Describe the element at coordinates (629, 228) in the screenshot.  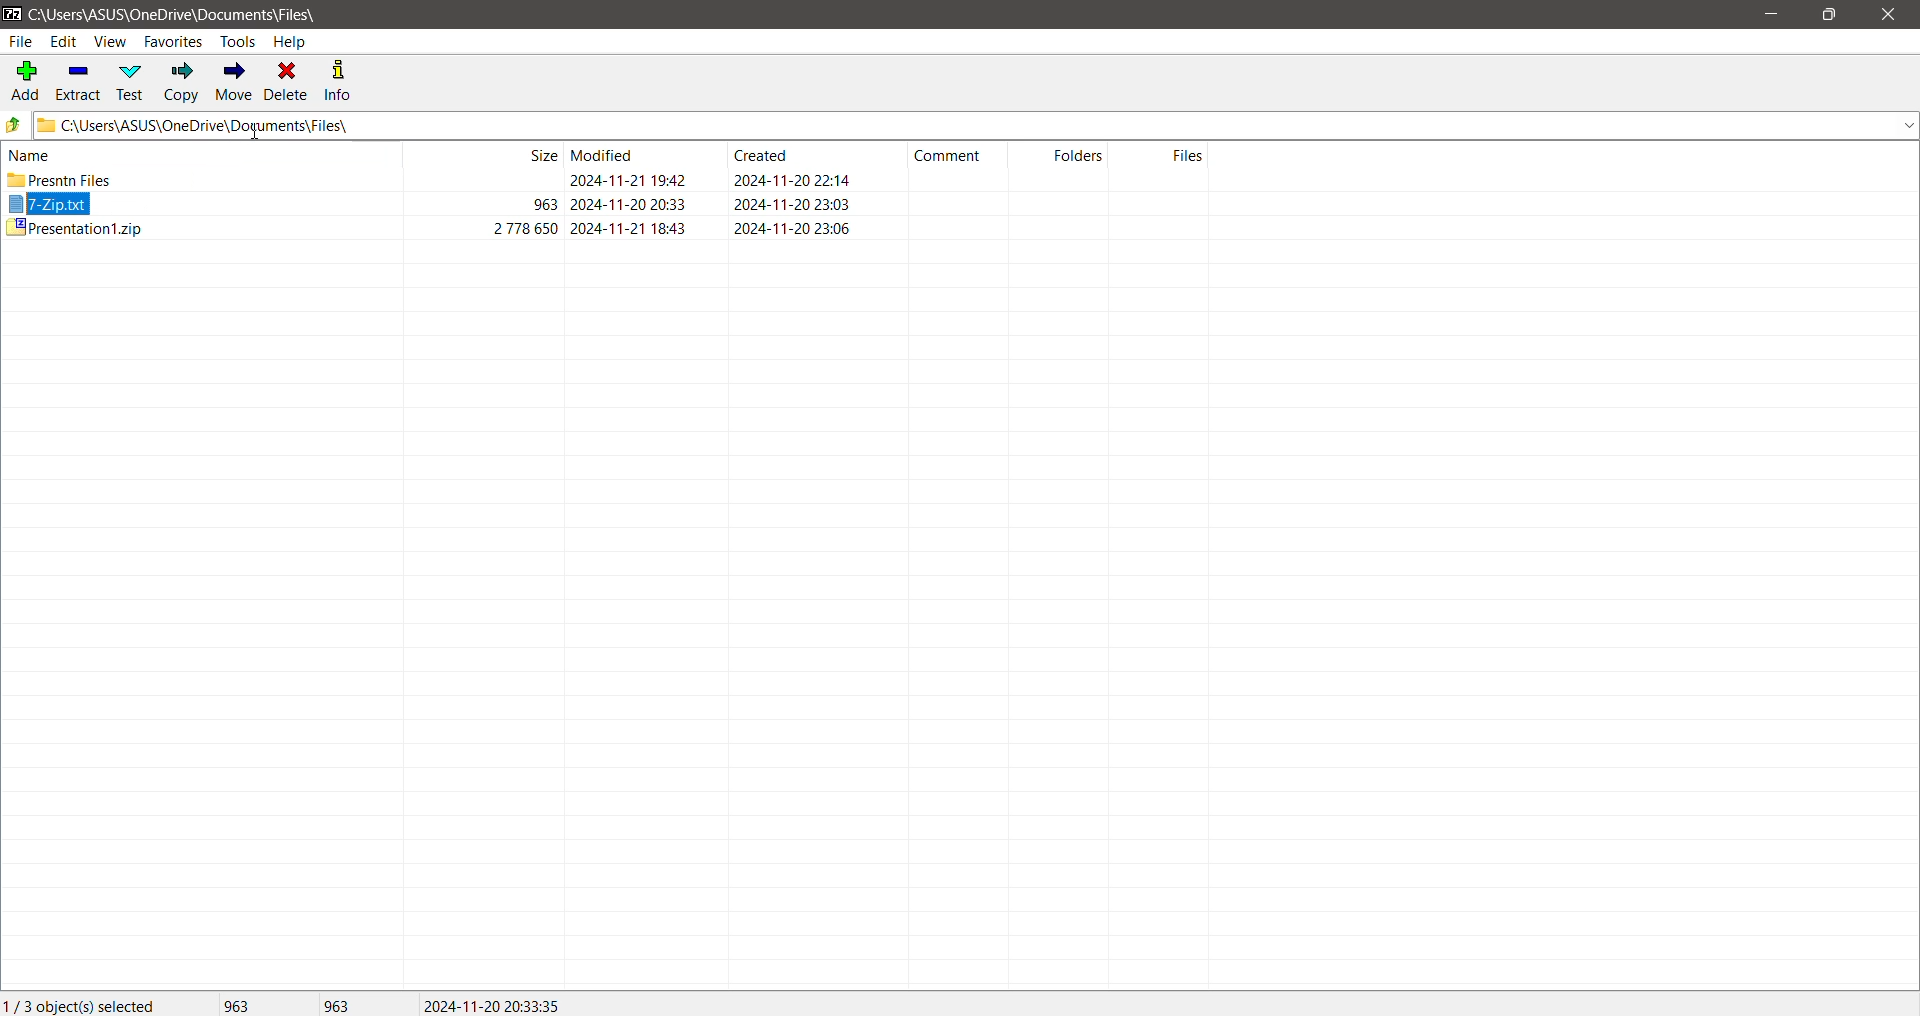
I see `modified date & time` at that location.